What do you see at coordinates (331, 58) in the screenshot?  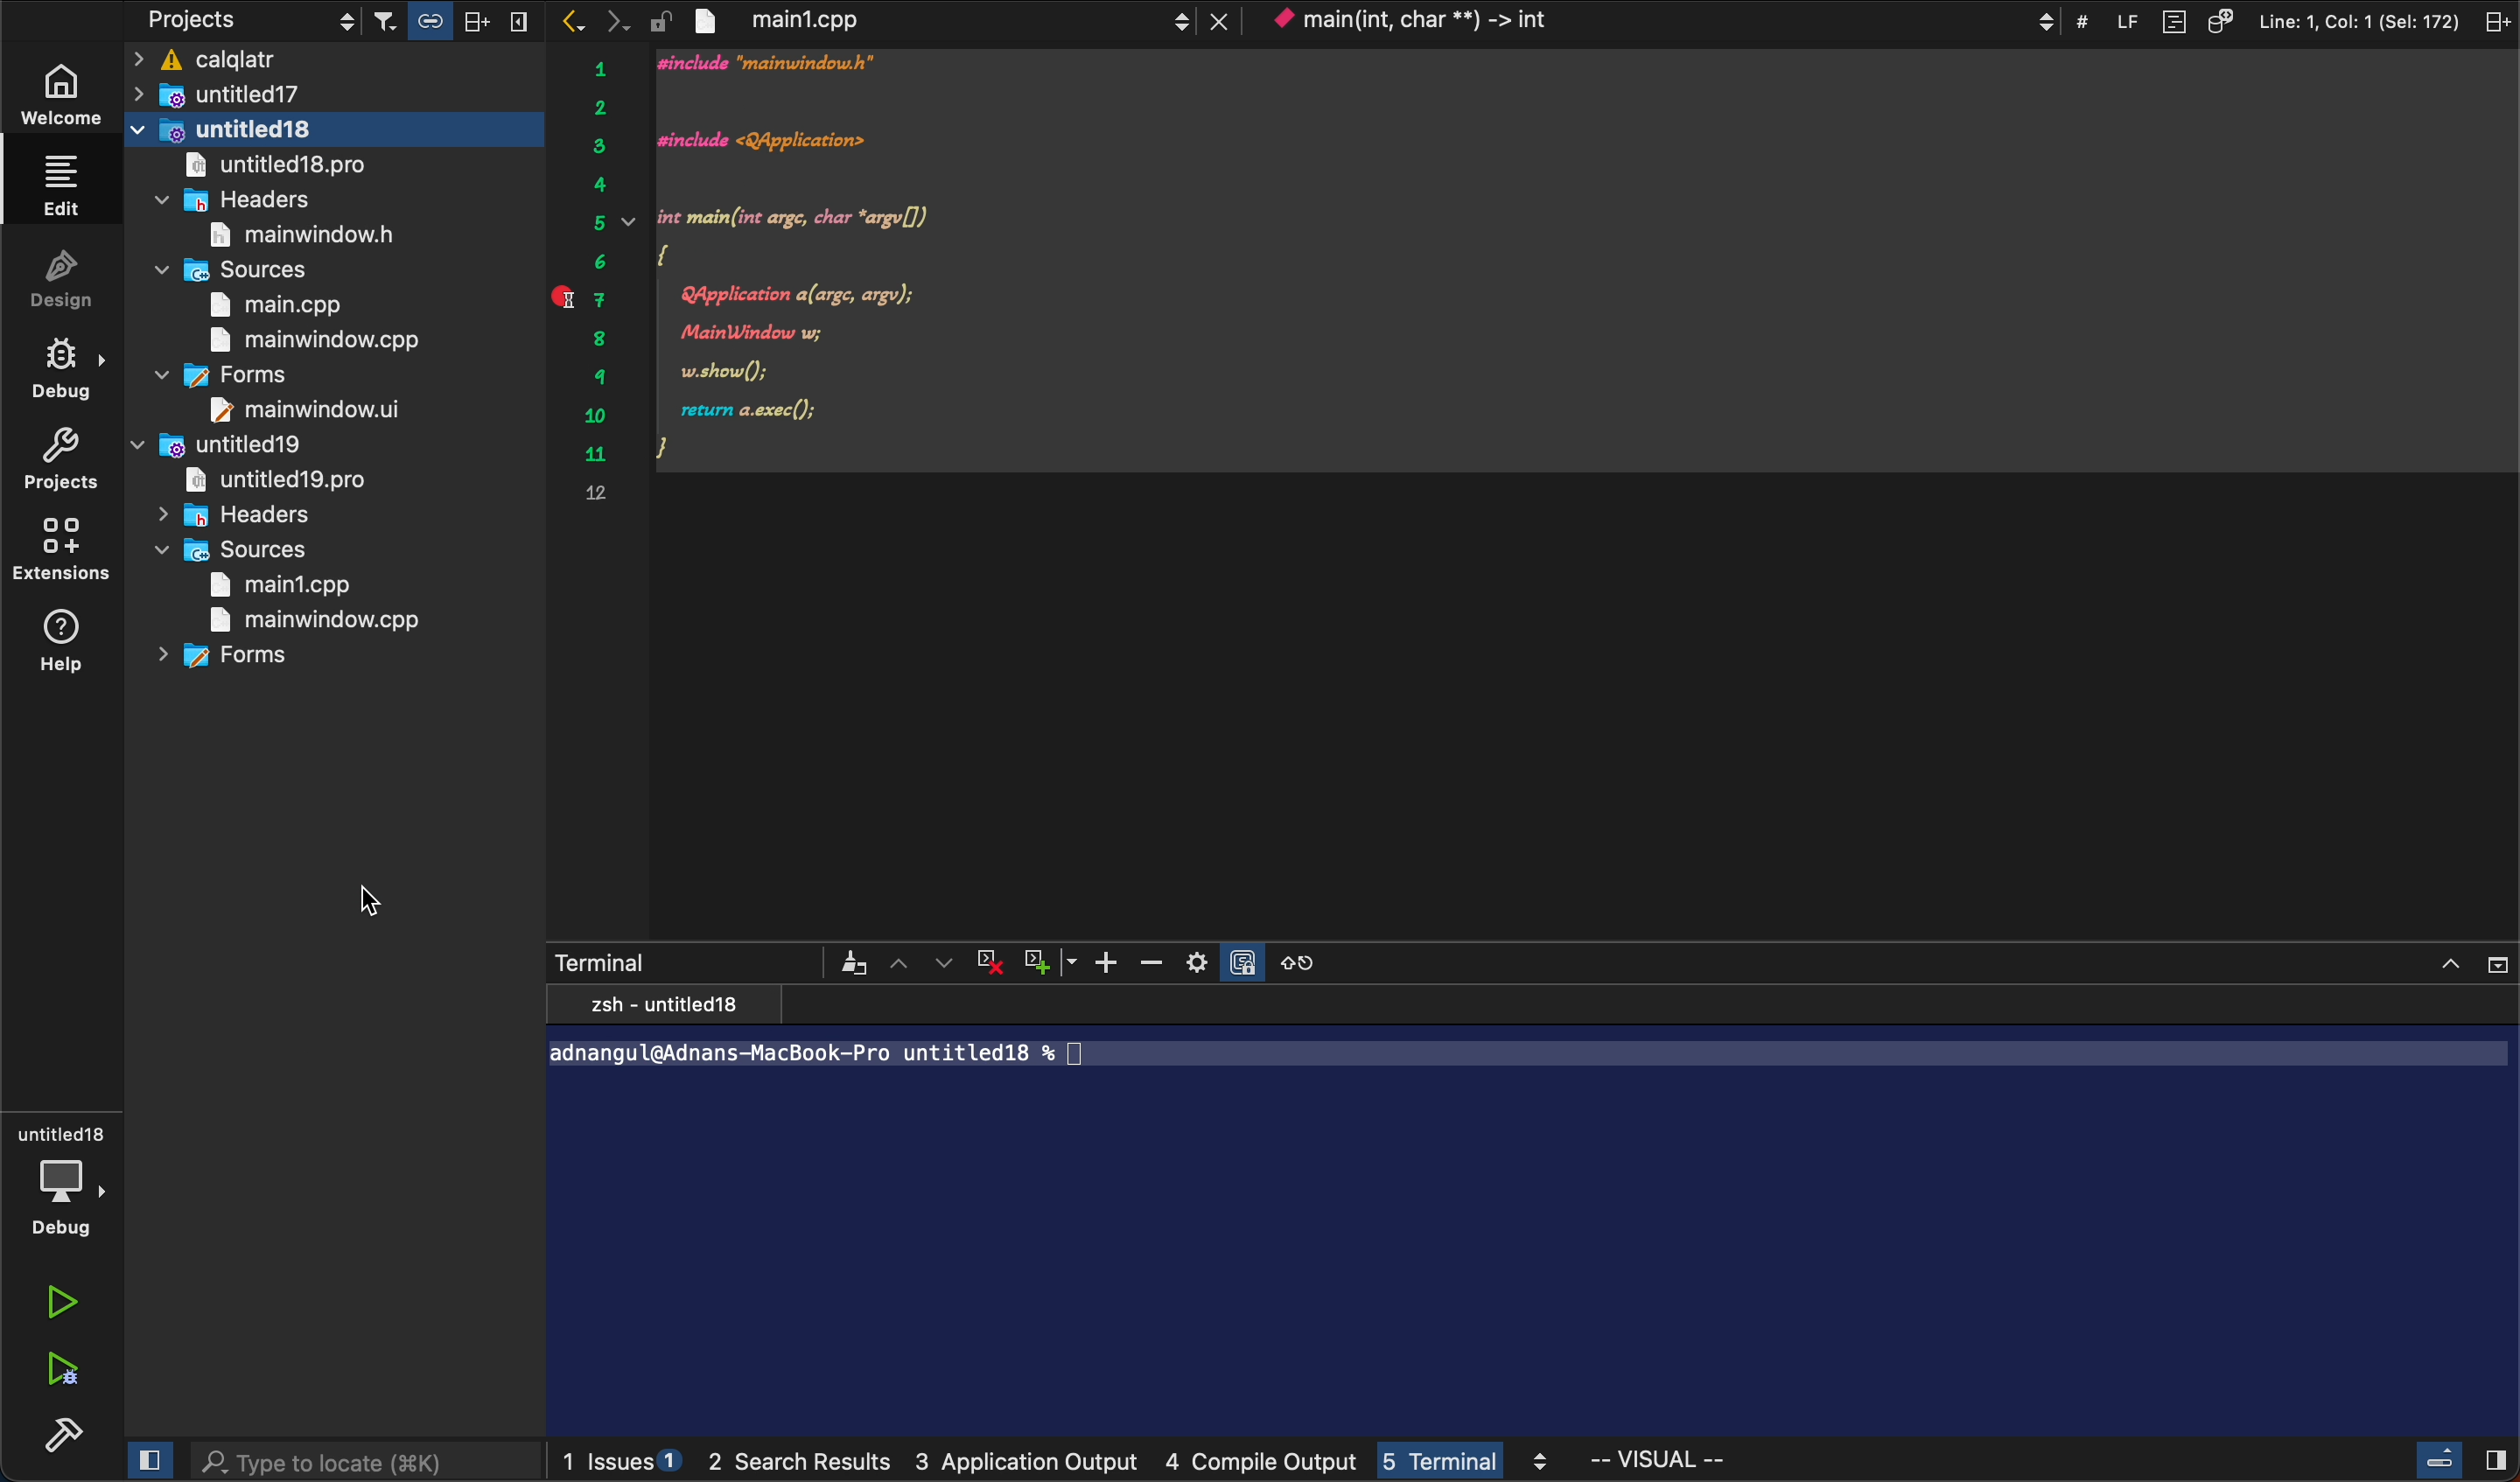 I see `ficalqlatr` at bounding box center [331, 58].